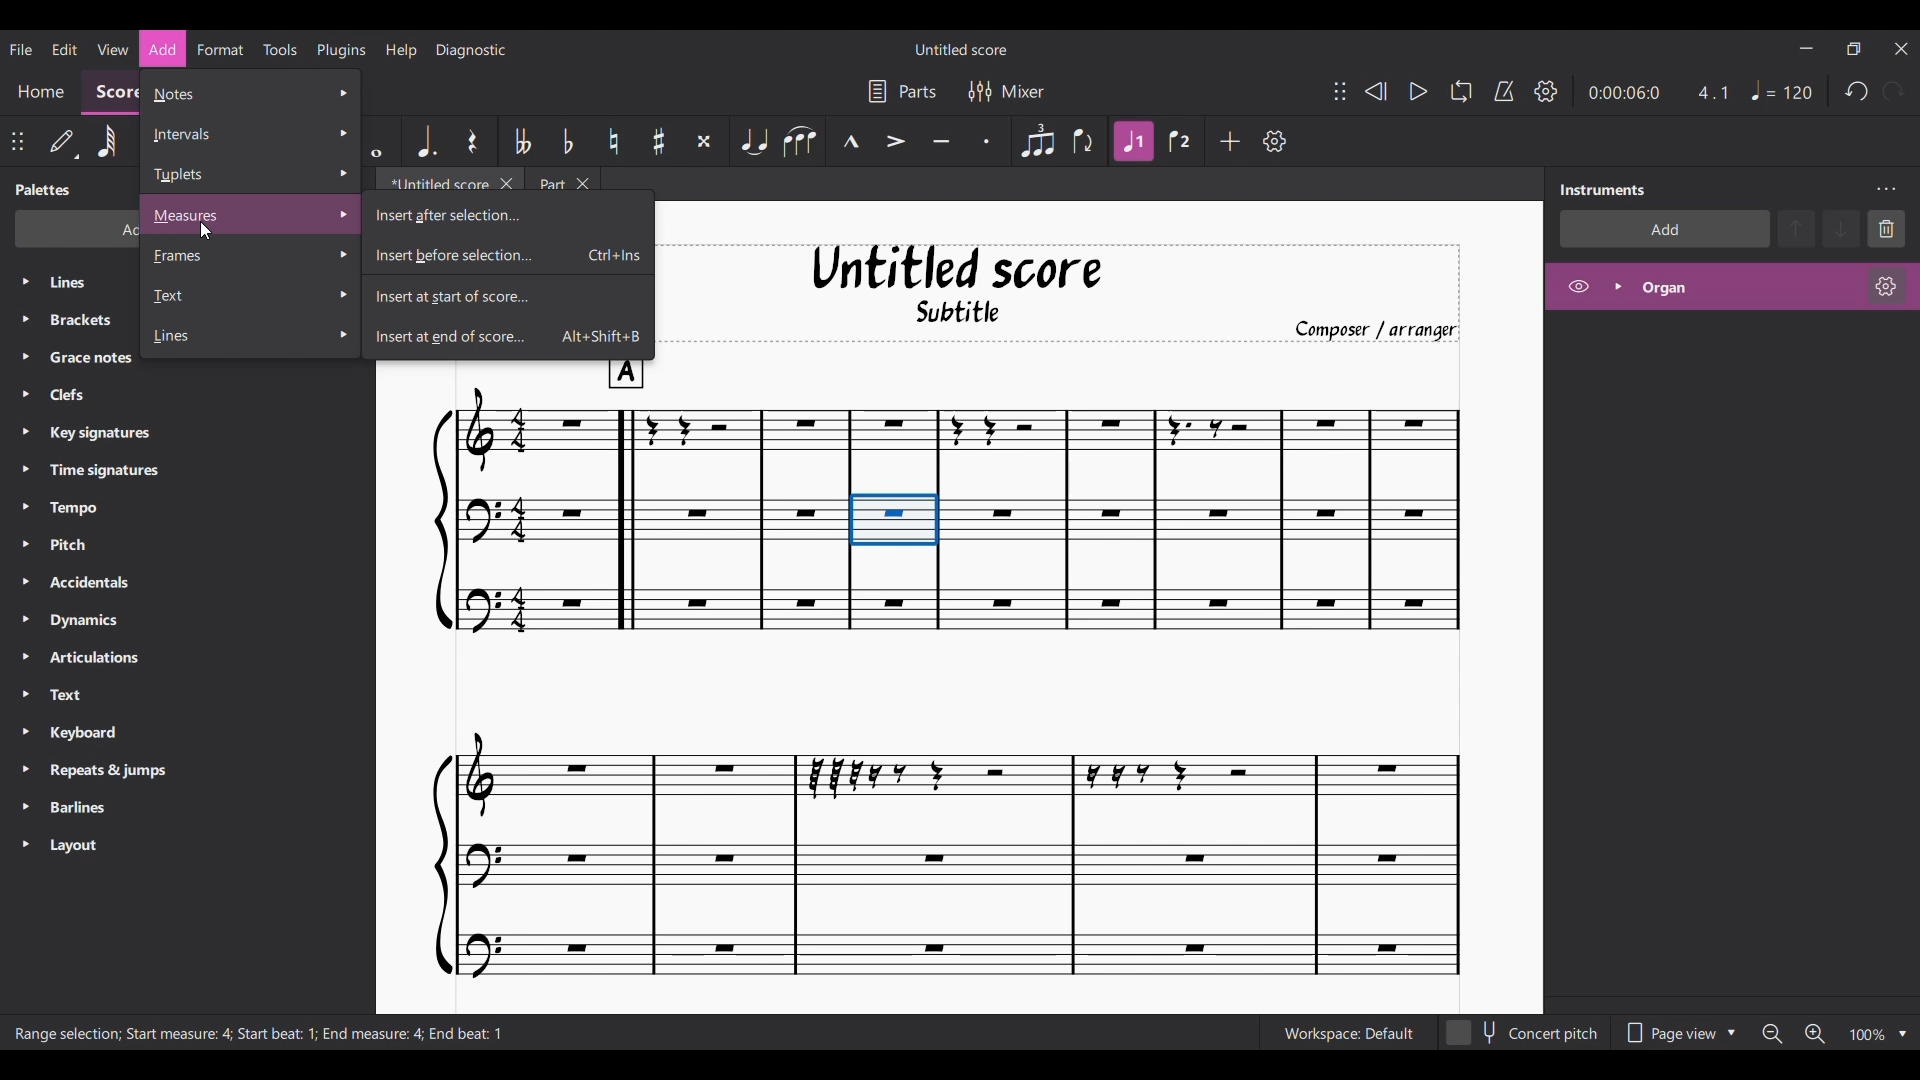 The image size is (1920, 1080). Describe the element at coordinates (1869, 1035) in the screenshot. I see `Current zoom factor` at that location.